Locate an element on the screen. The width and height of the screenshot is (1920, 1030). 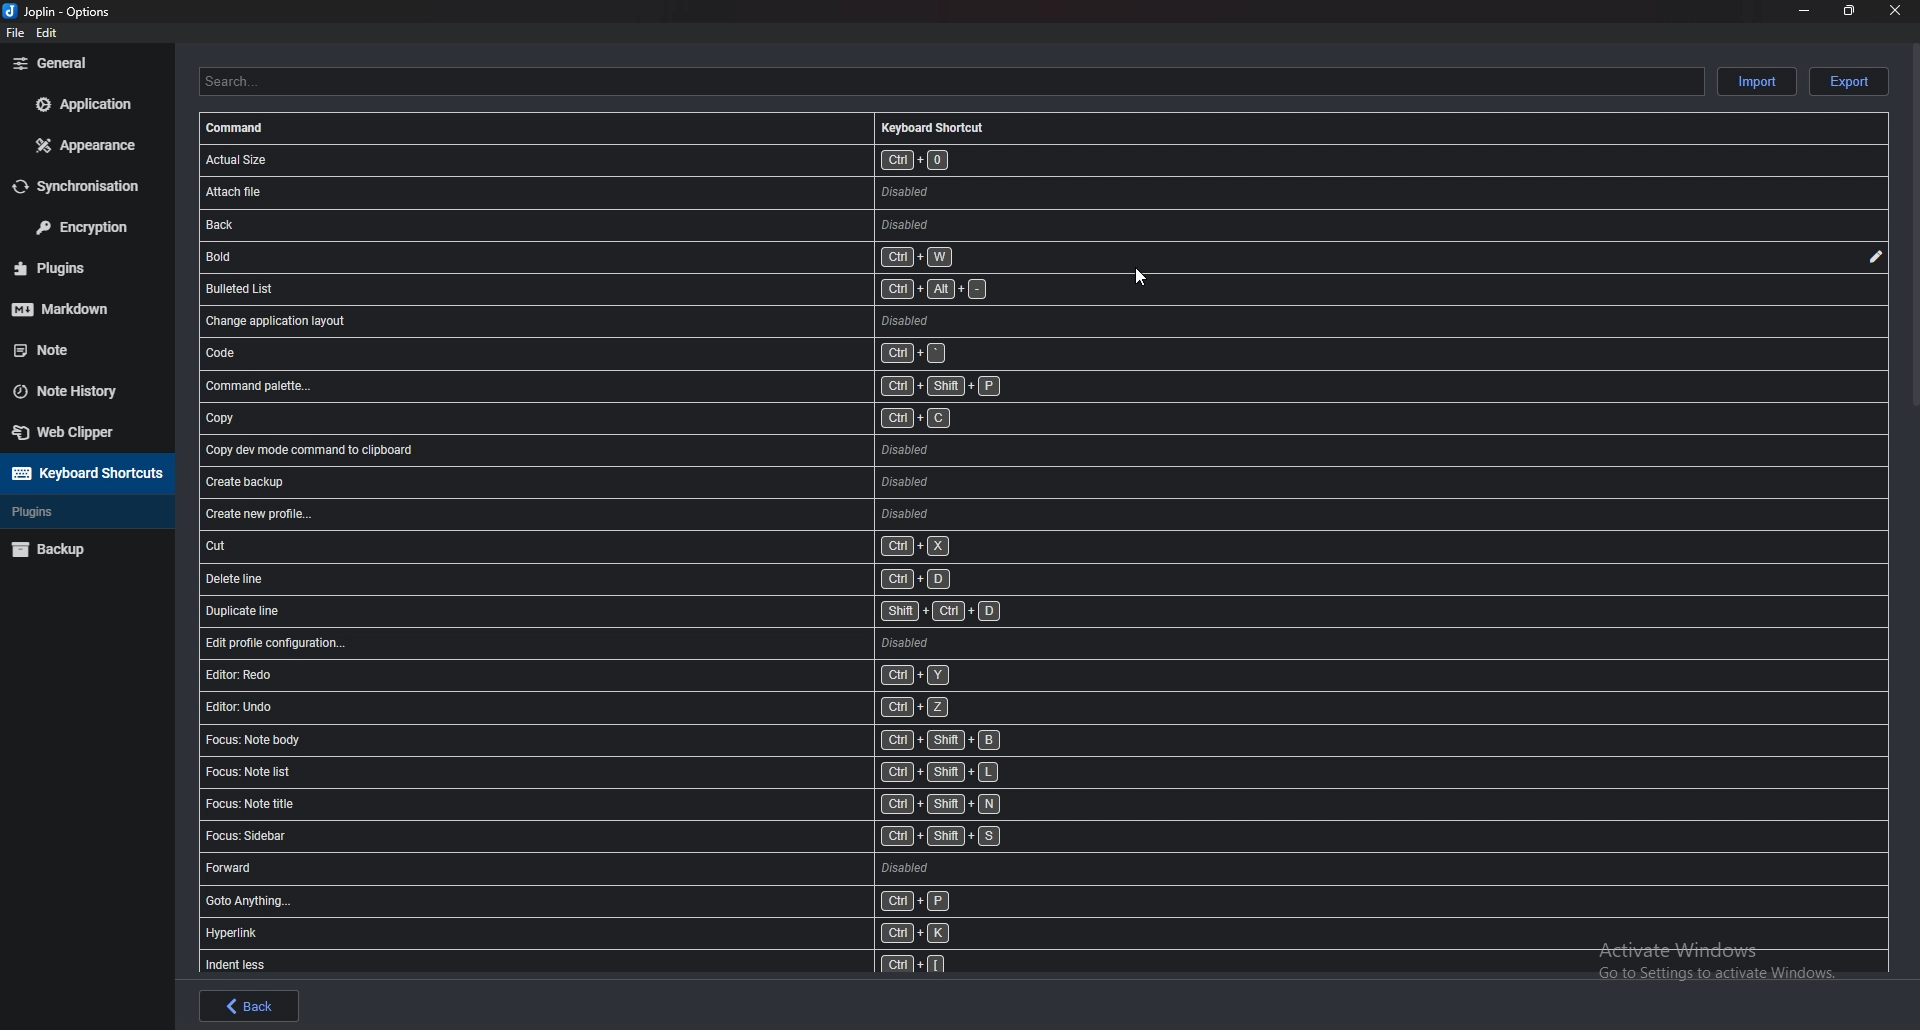
shortcut is located at coordinates (634, 419).